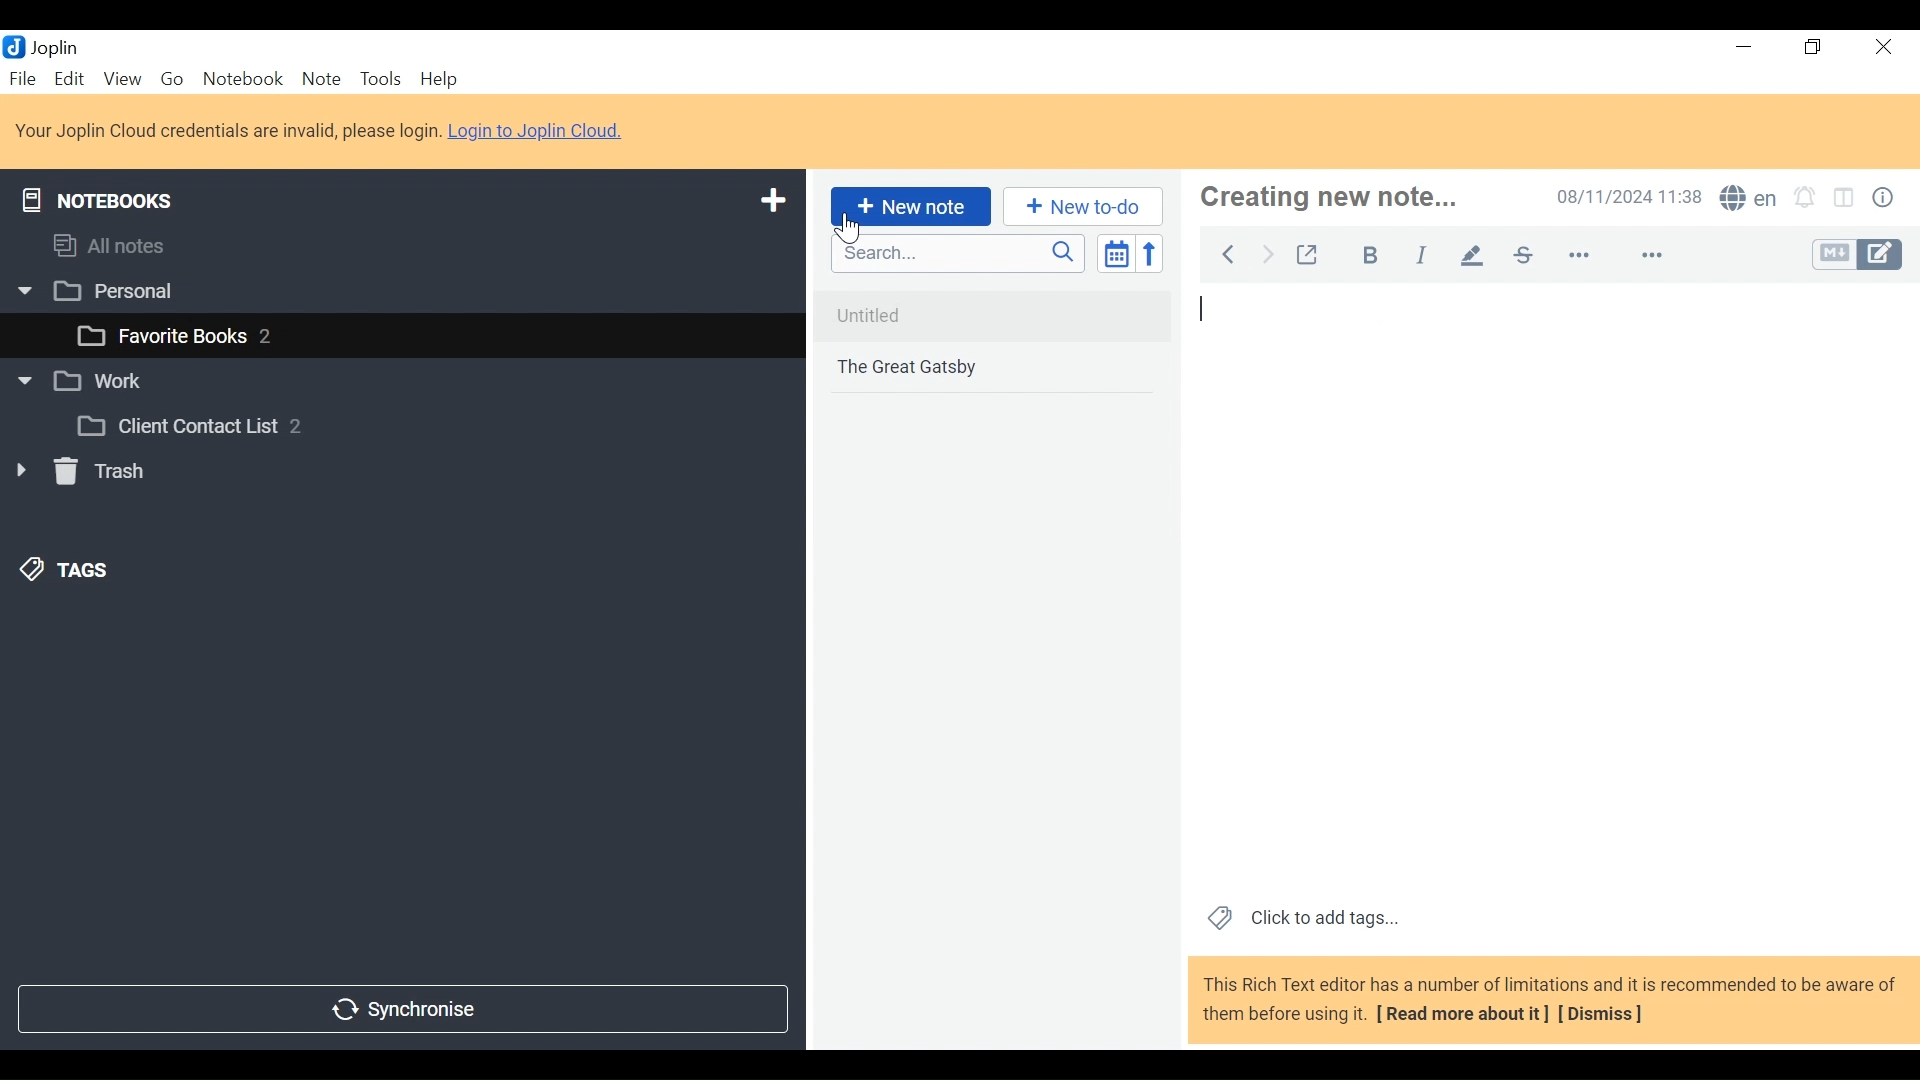 This screenshot has width=1920, height=1080. I want to click on New to do, so click(1079, 207).